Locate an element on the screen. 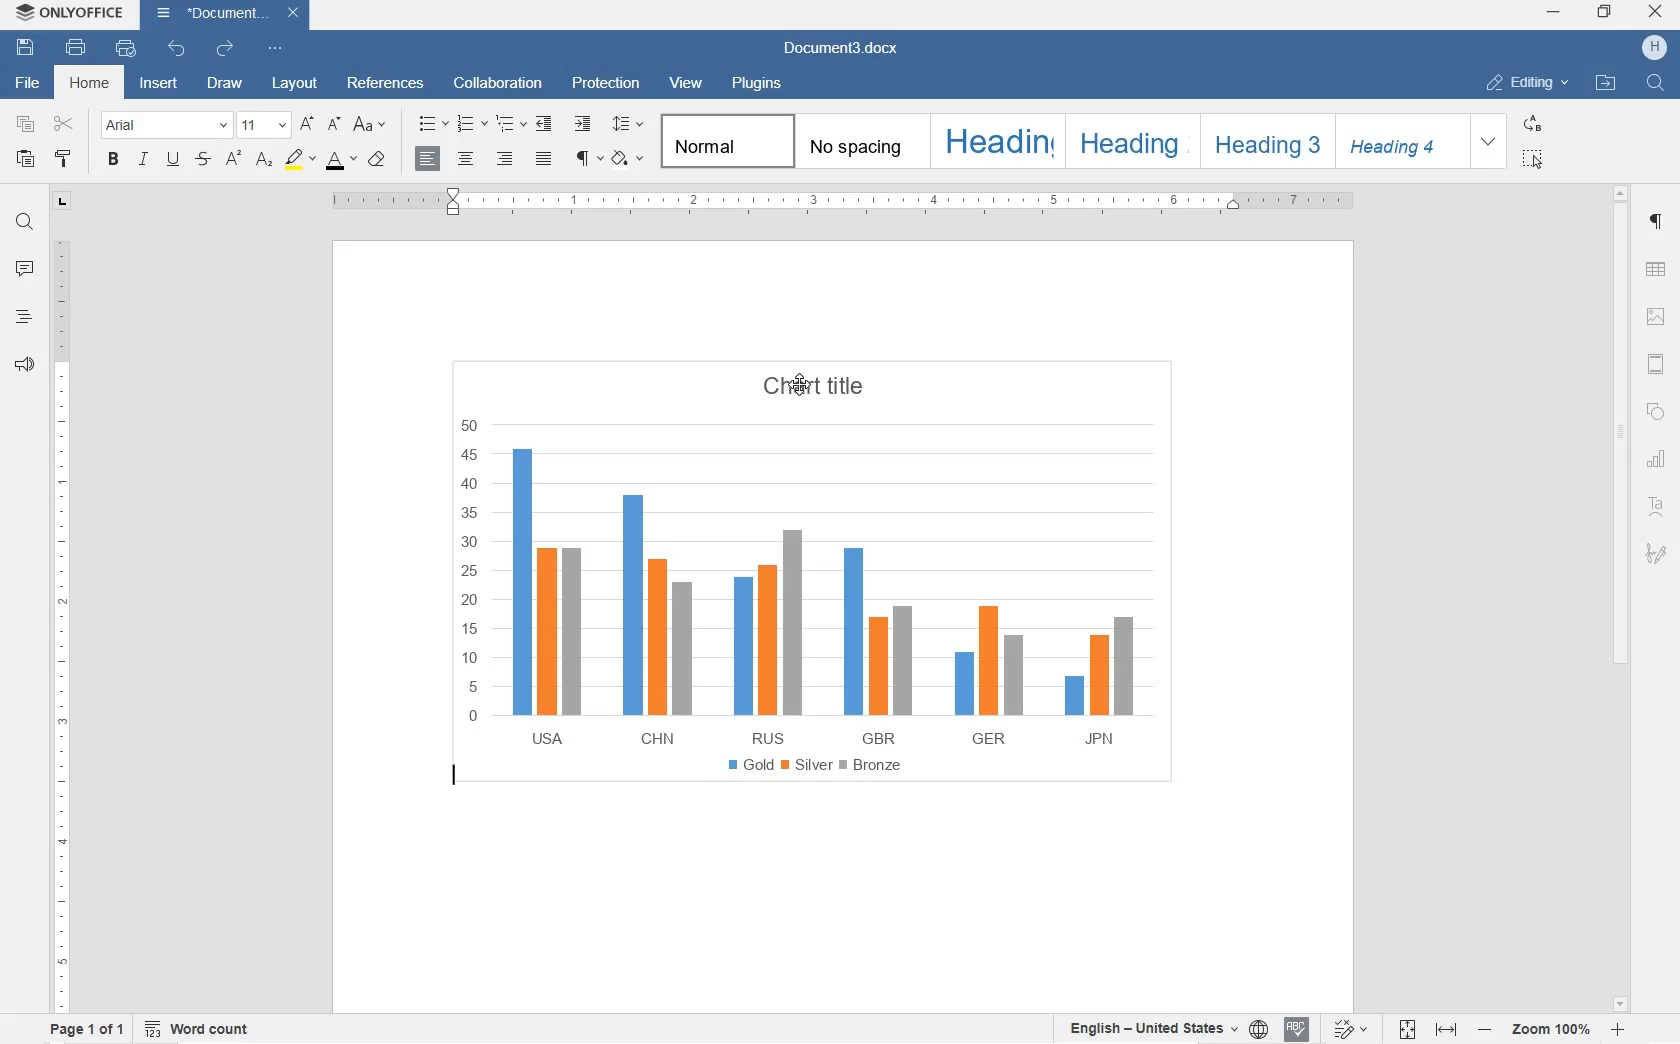  CLOSE is located at coordinates (1658, 13).